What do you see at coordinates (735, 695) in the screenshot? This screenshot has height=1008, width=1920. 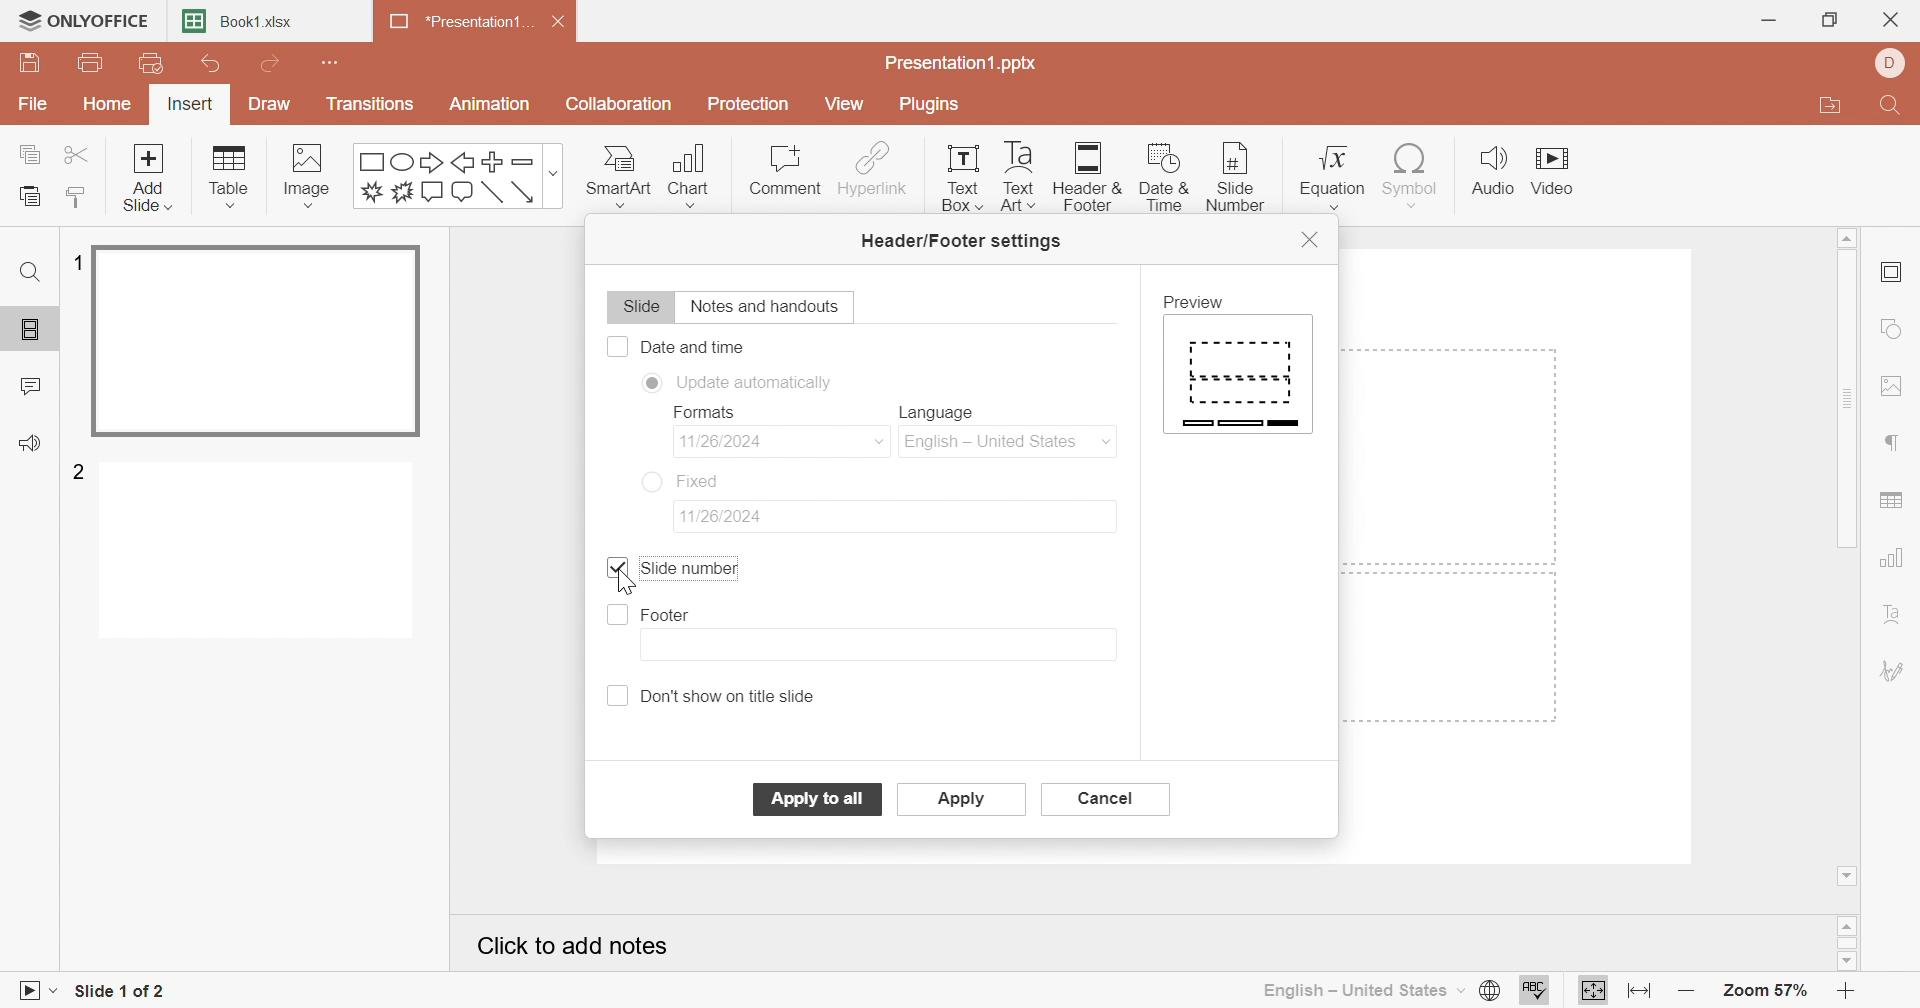 I see `Don't show on title slide` at bounding box center [735, 695].